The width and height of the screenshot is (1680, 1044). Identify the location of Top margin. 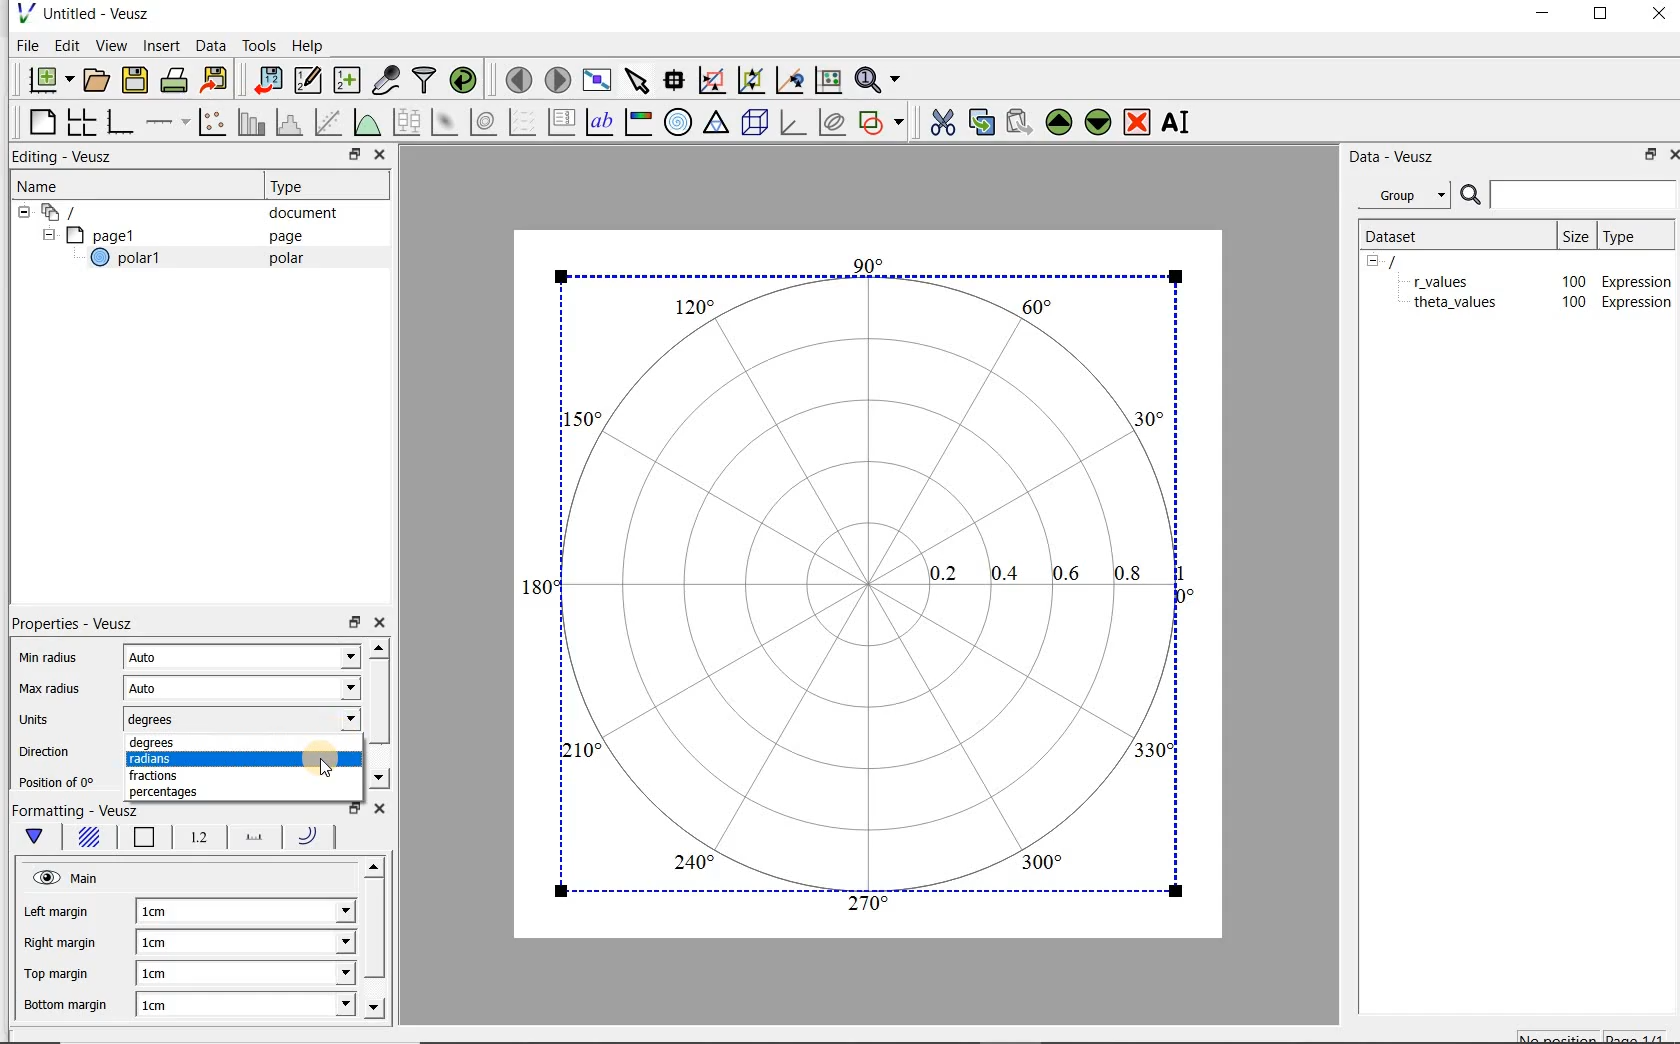
(59, 975).